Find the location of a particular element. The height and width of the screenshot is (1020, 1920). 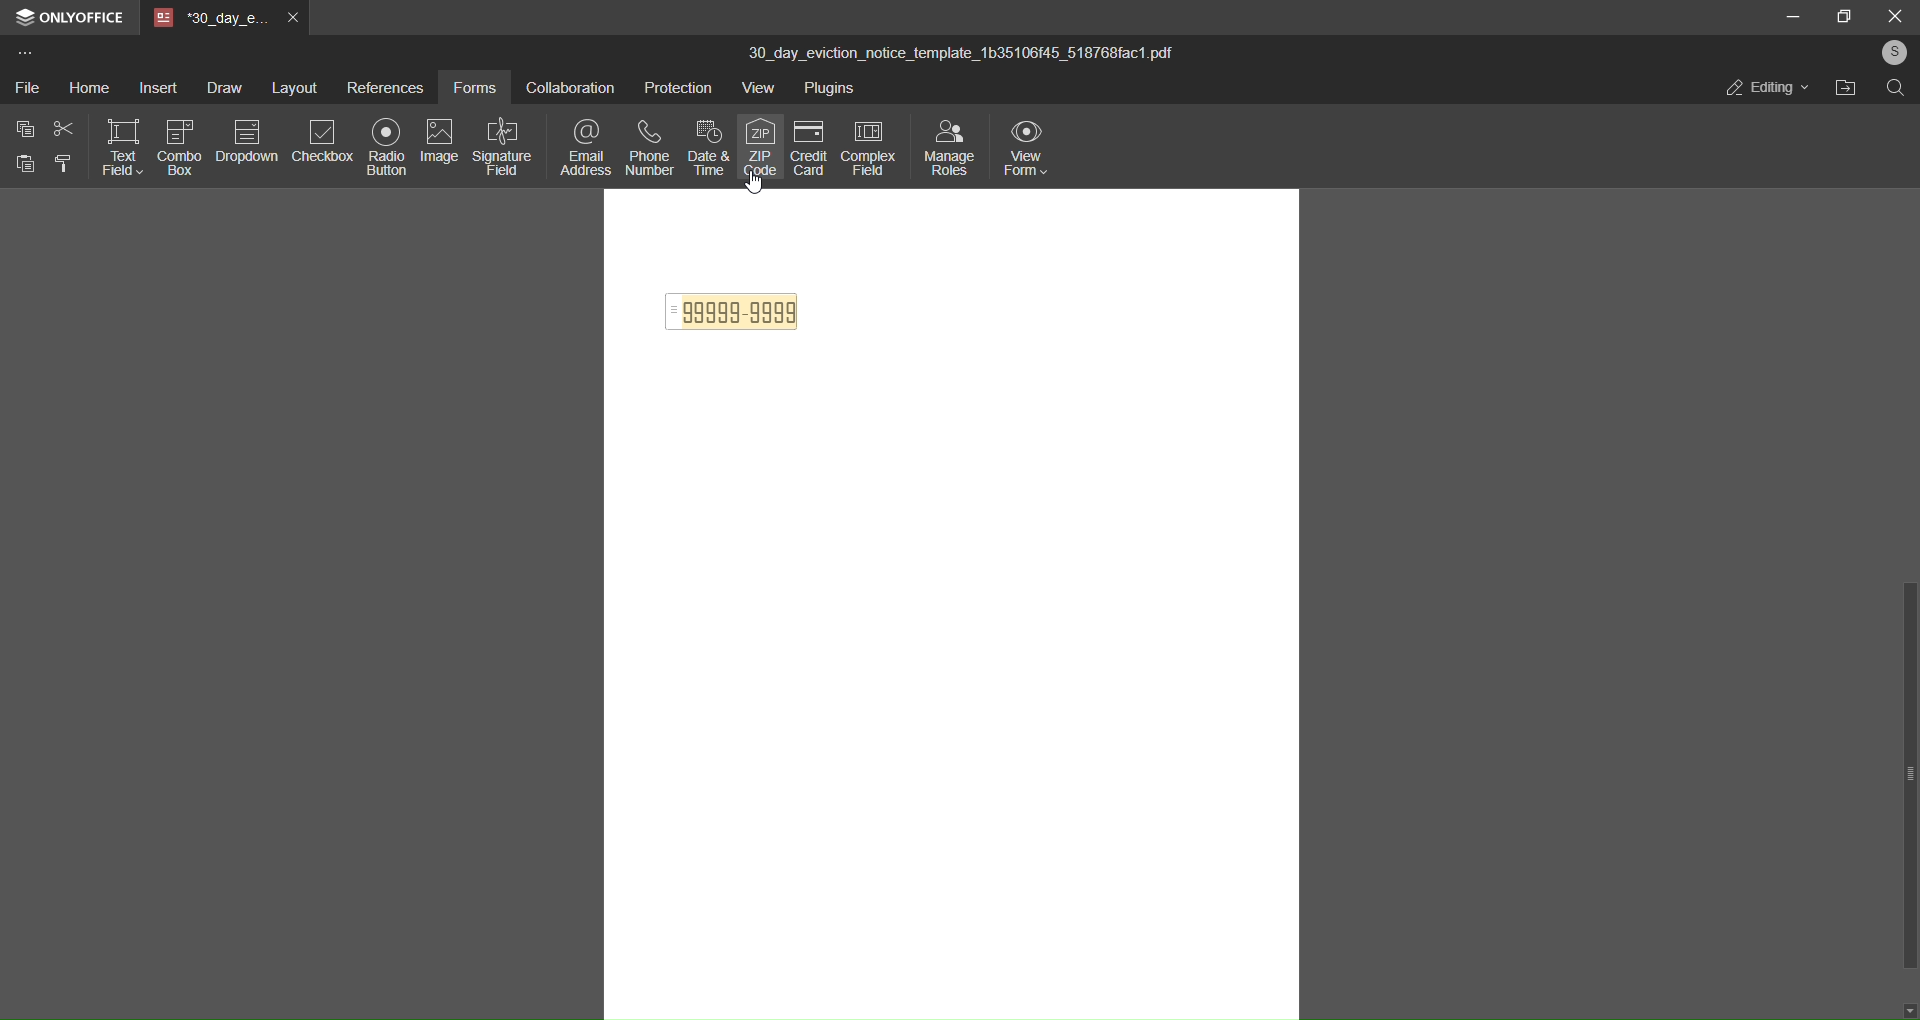

cursor is located at coordinates (751, 180).